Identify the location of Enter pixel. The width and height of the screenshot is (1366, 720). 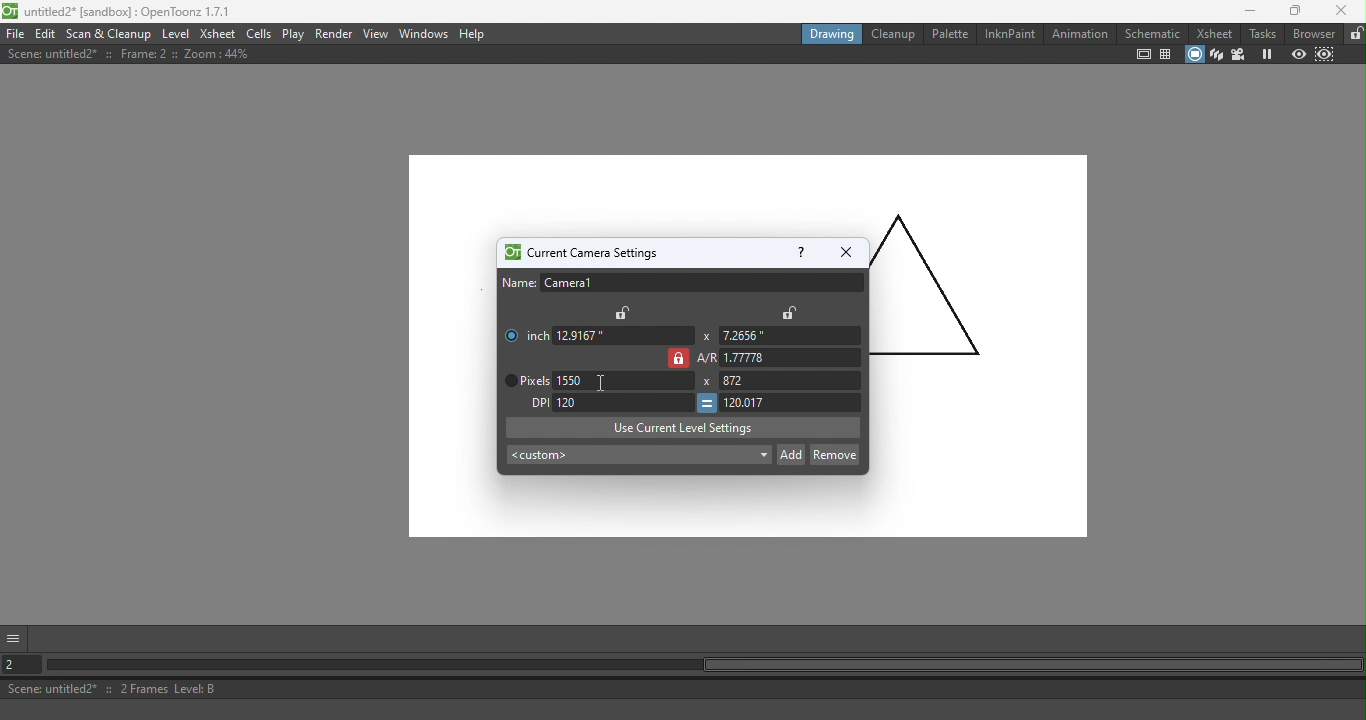
(792, 403).